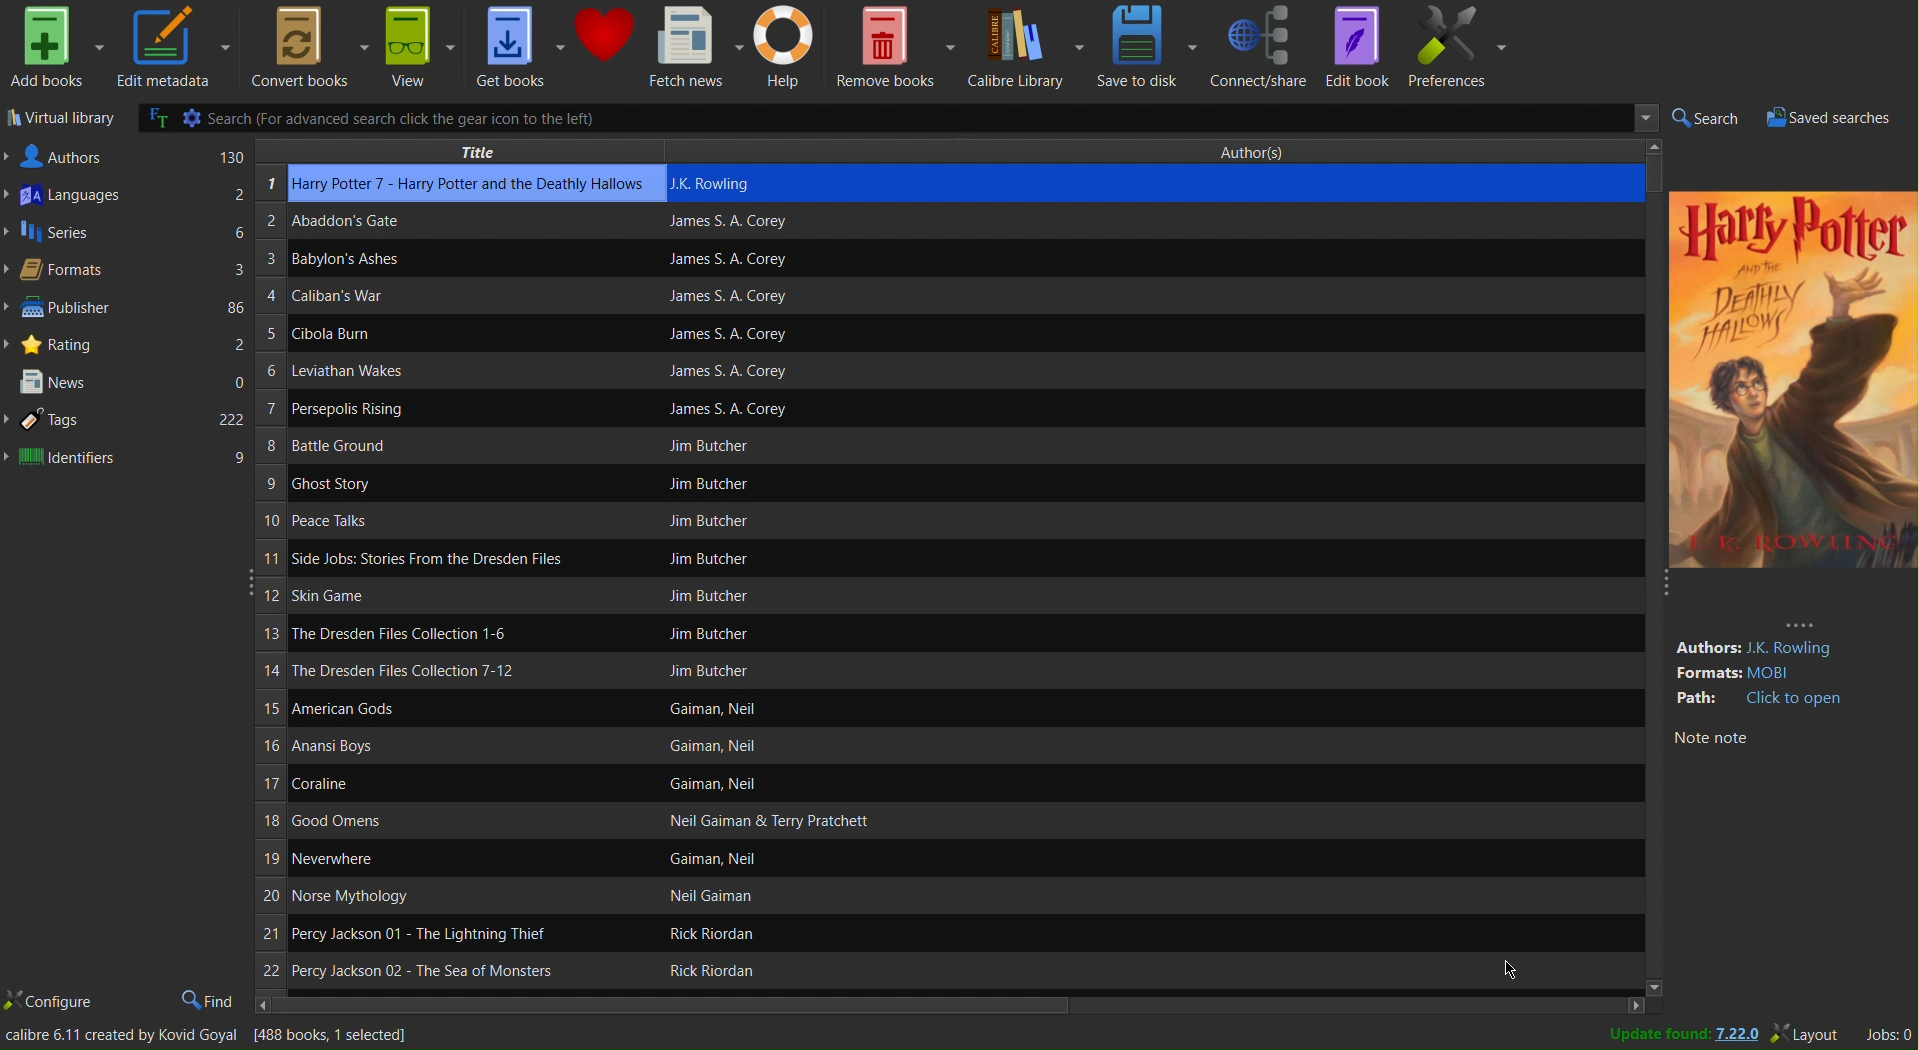 This screenshot has height=1050, width=1918. Describe the element at coordinates (377, 412) in the screenshot. I see `Book name` at that location.